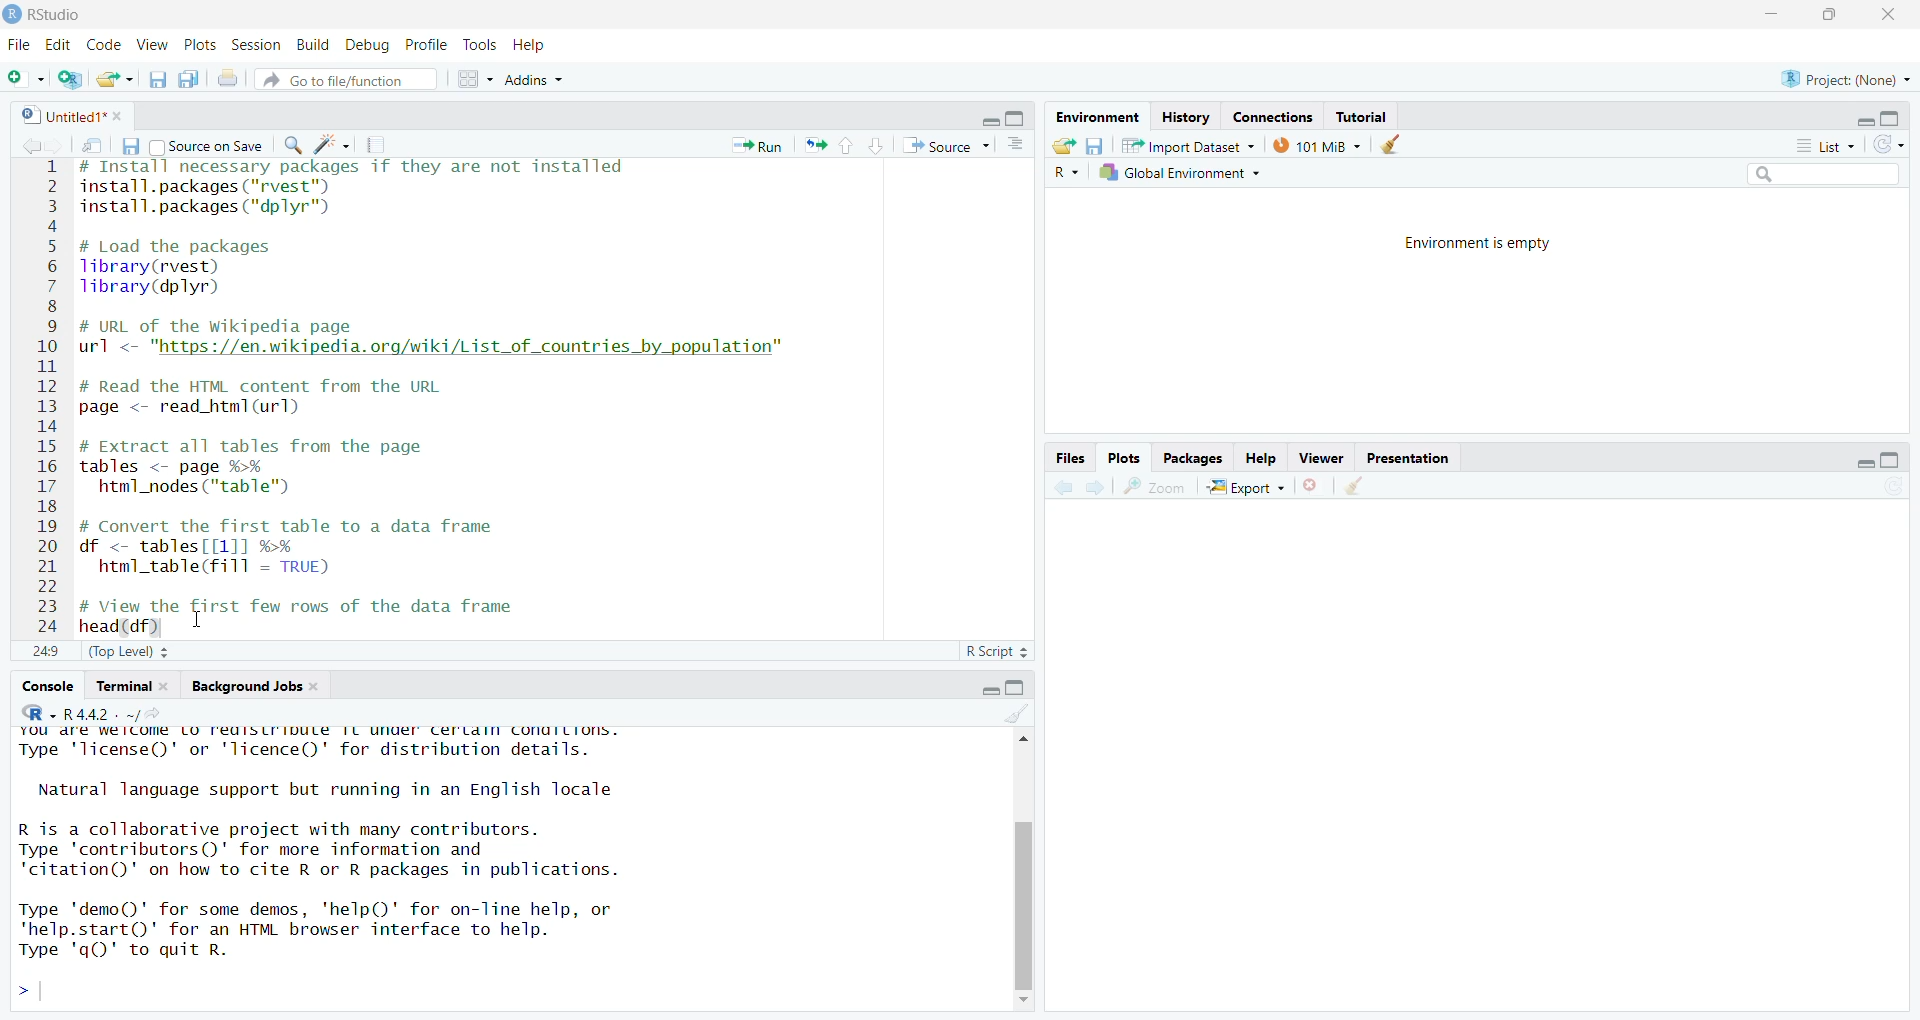  Describe the element at coordinates (1021, 738) in the screenshot. I see `scroll up` at that location.